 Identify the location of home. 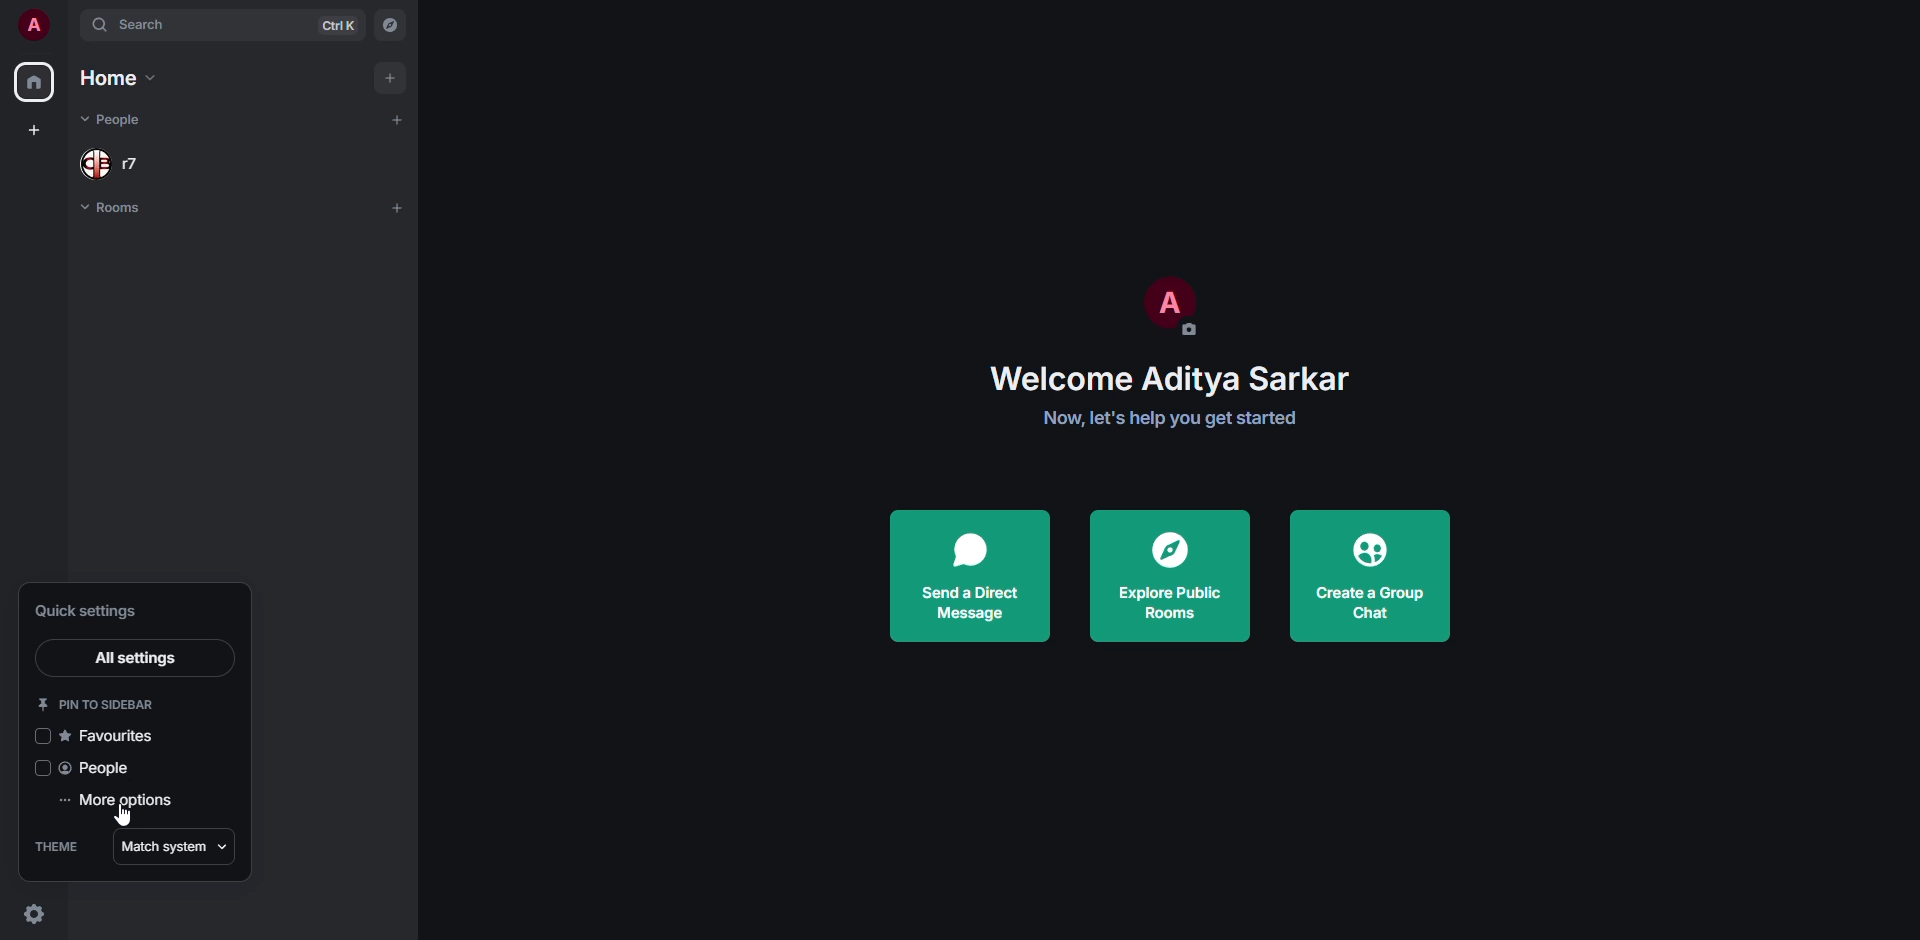
(36, 82).